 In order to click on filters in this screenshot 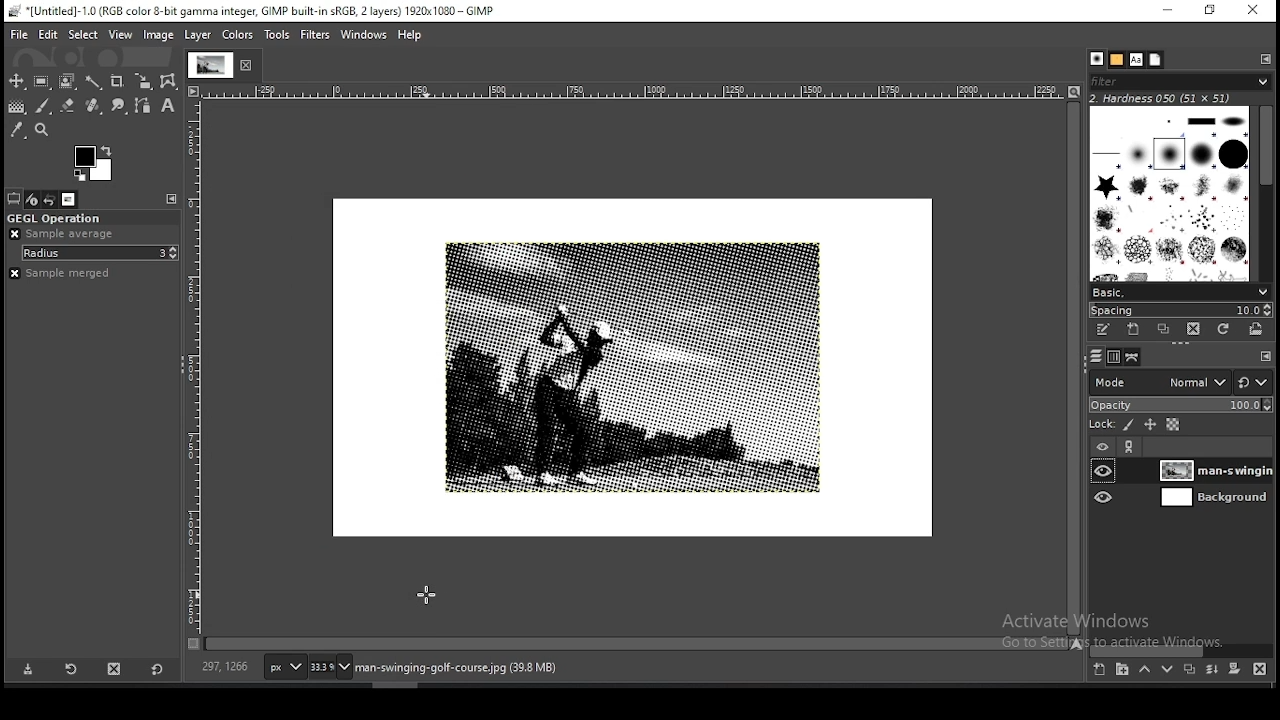, I will do `click(316, 34)`.